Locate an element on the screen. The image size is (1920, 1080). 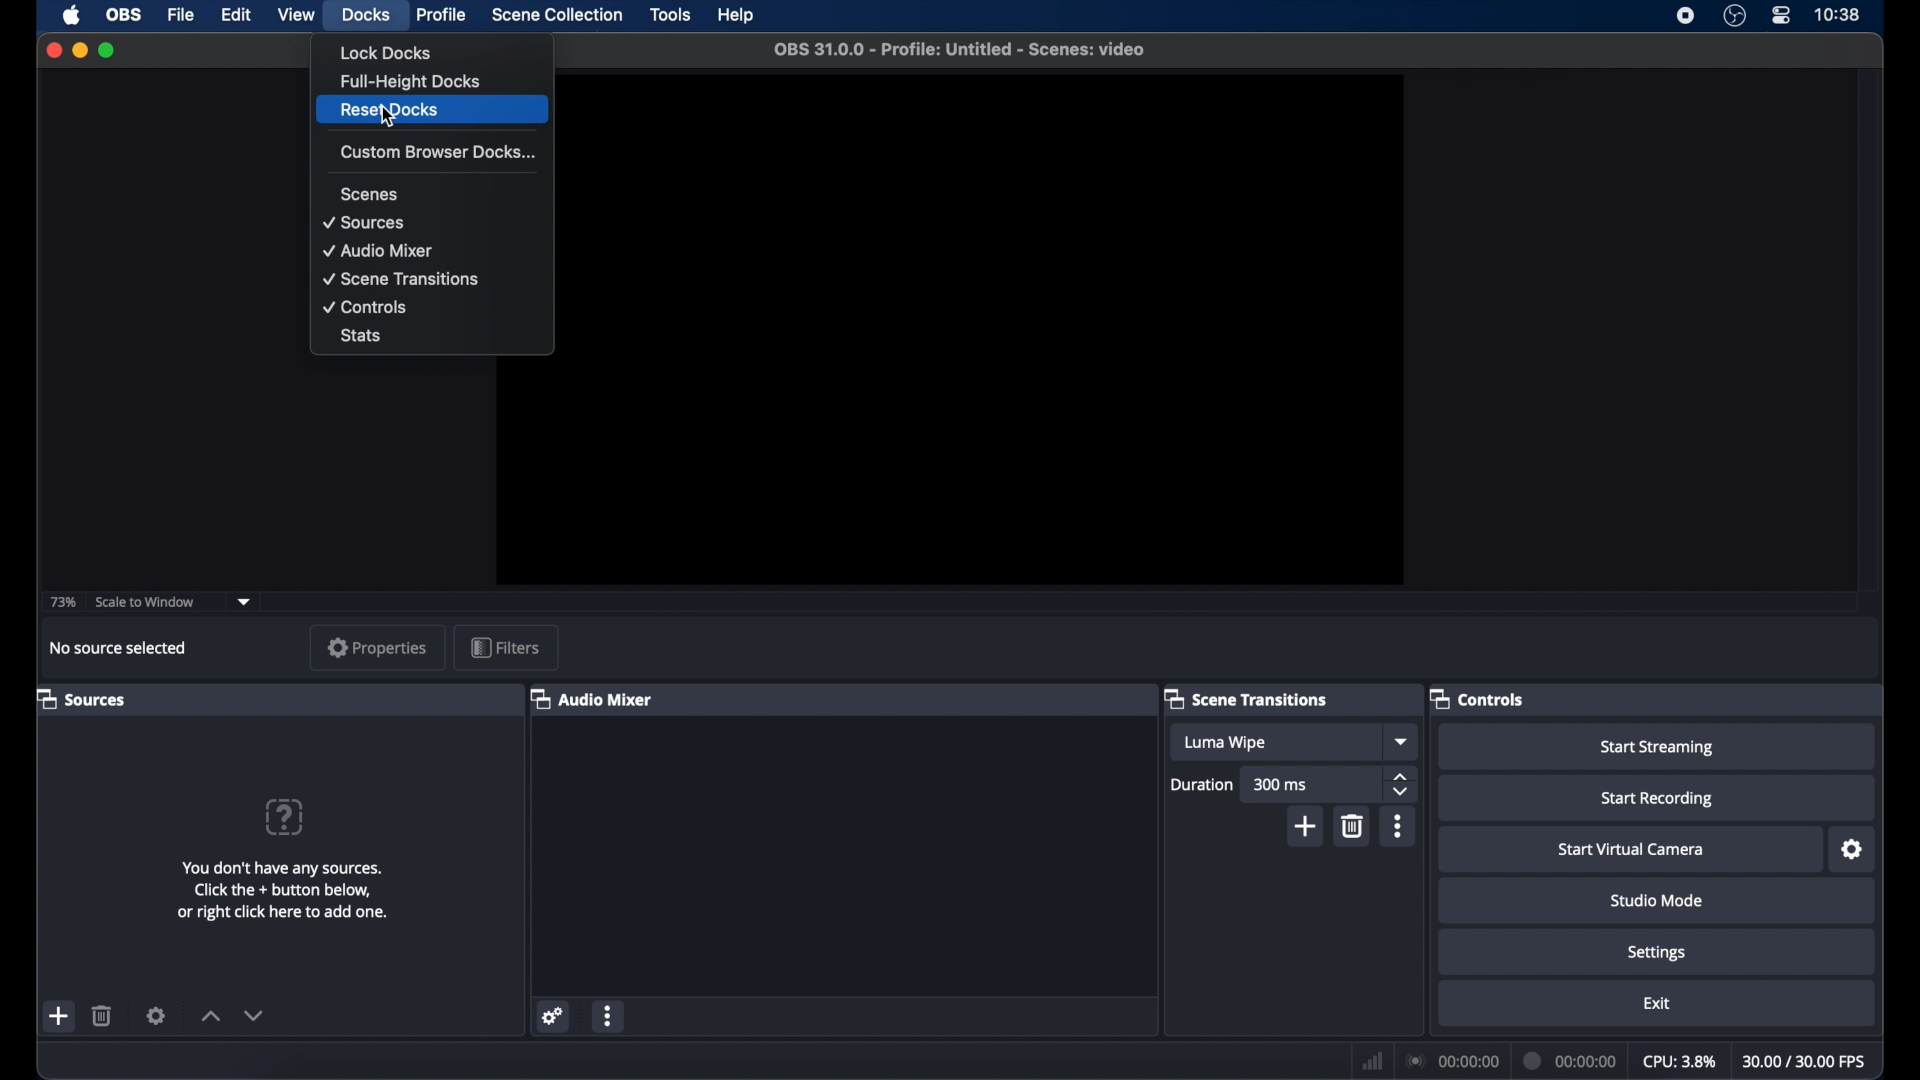
control center is located at coordinates (1780, 15).